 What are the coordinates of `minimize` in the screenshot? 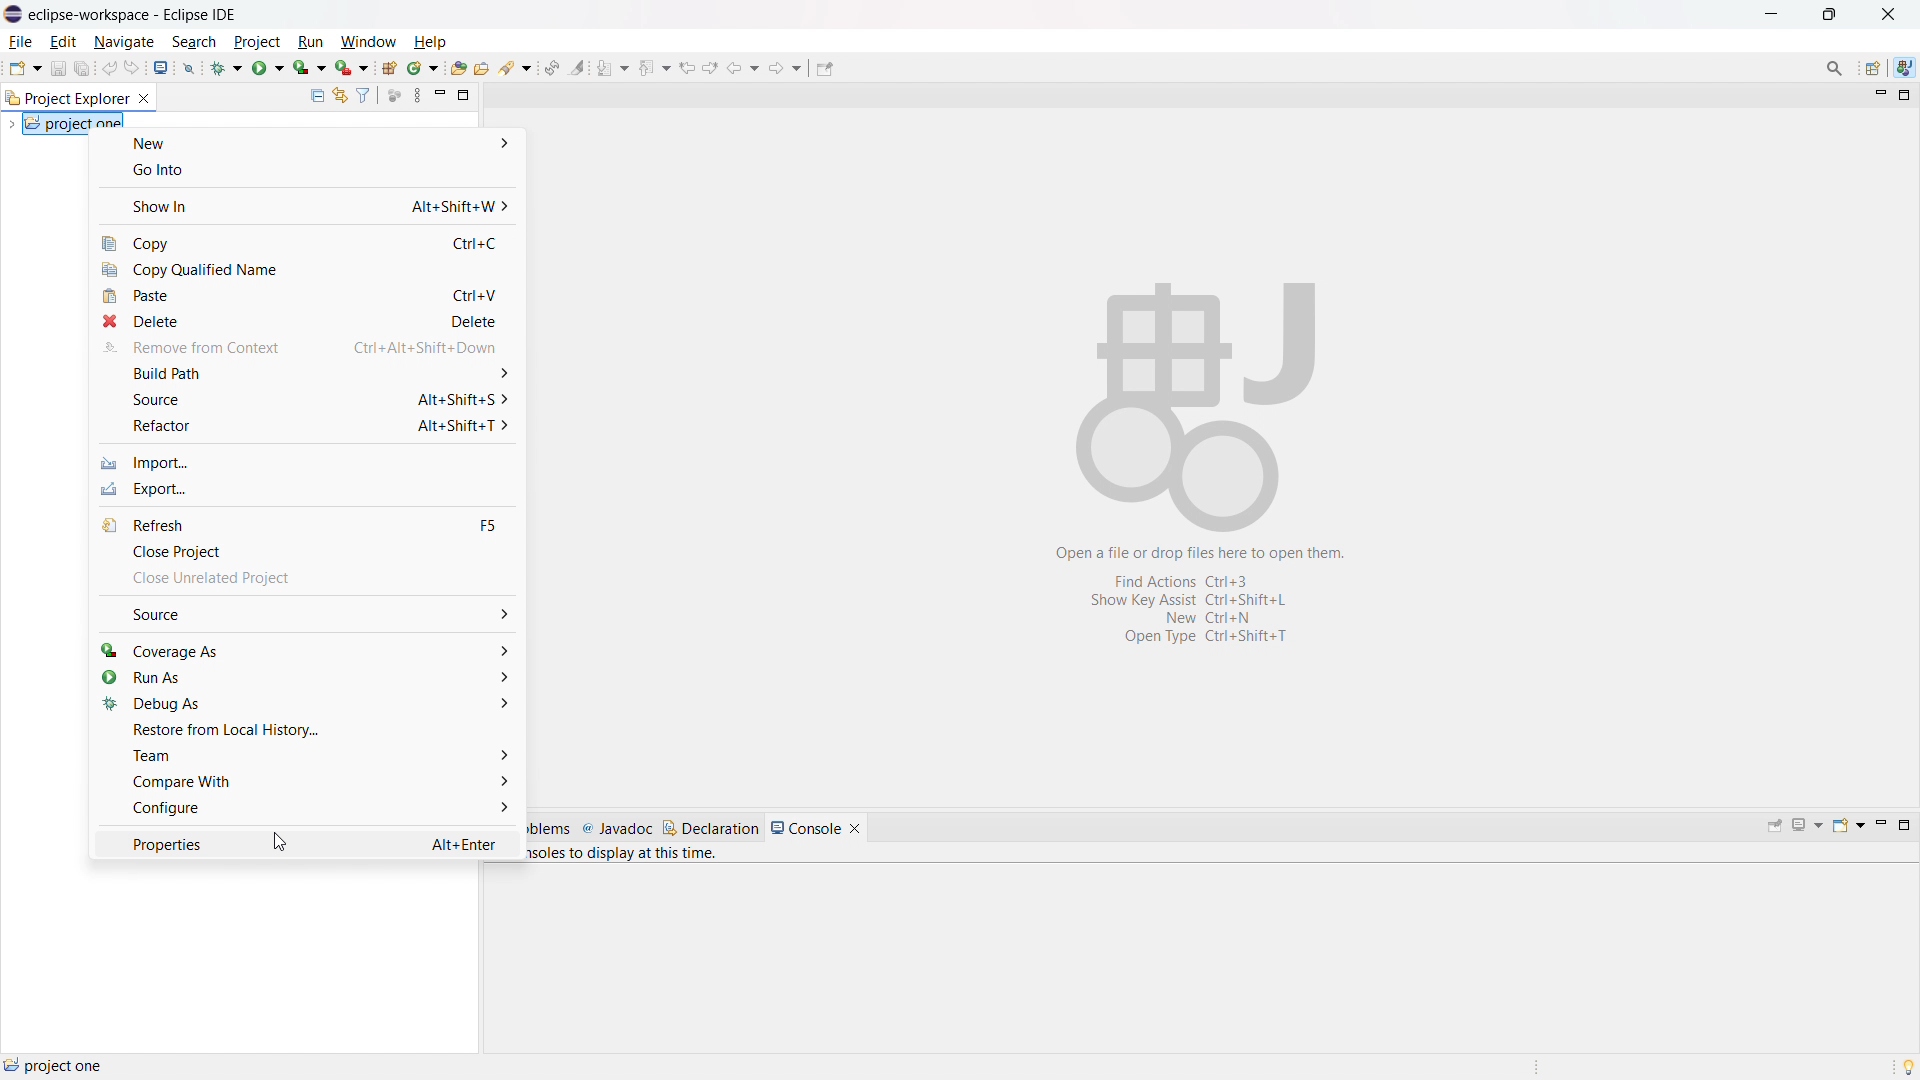 It's located at (1878, 96).